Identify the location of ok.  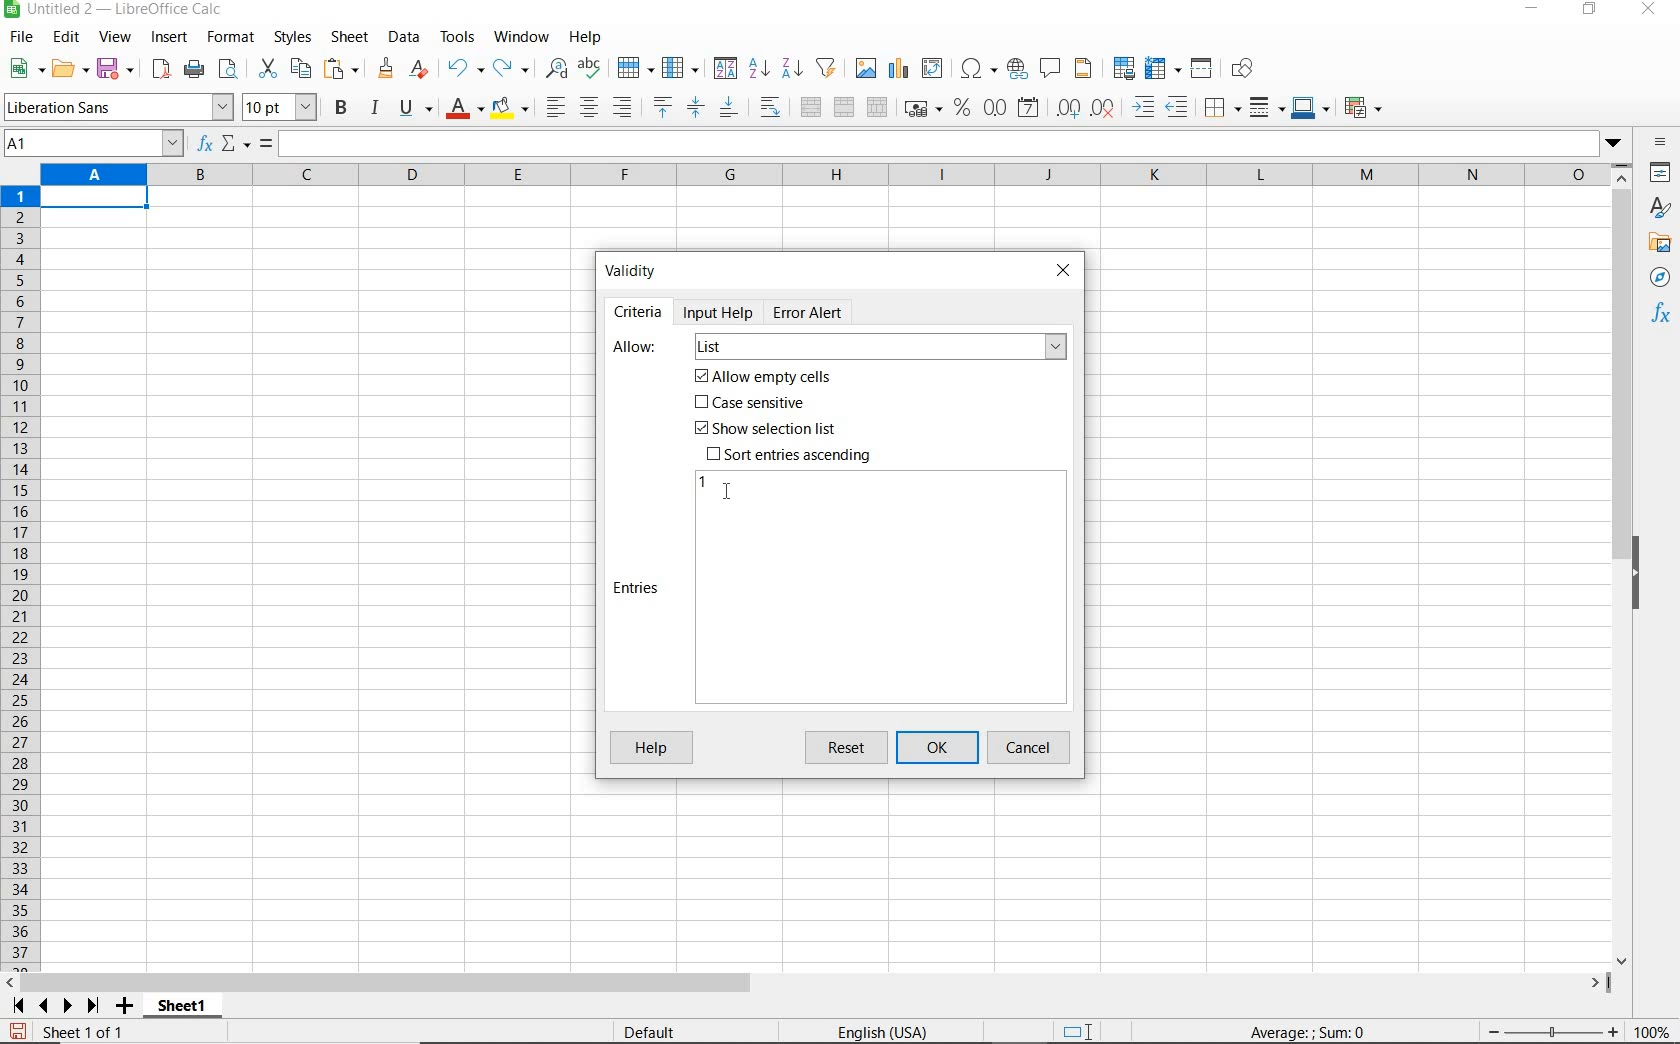
(942, 748).